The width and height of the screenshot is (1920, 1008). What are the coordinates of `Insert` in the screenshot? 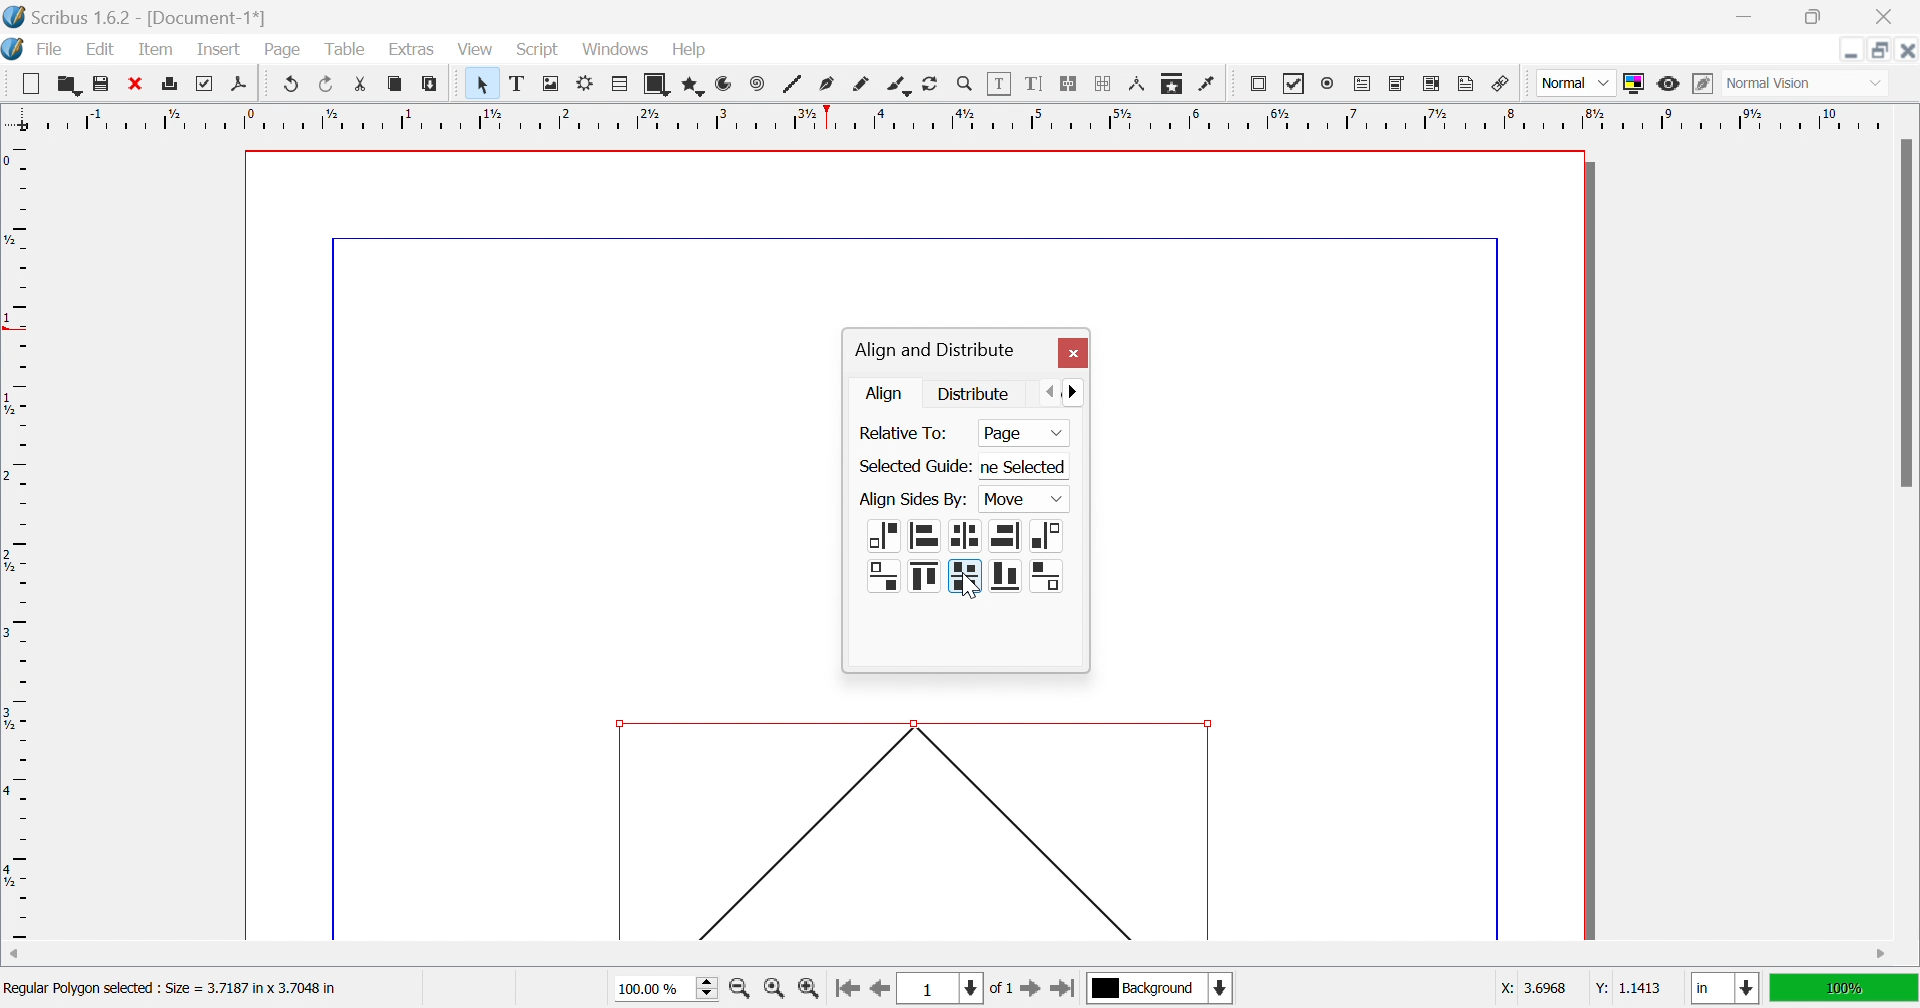 It's located at (219, 48).